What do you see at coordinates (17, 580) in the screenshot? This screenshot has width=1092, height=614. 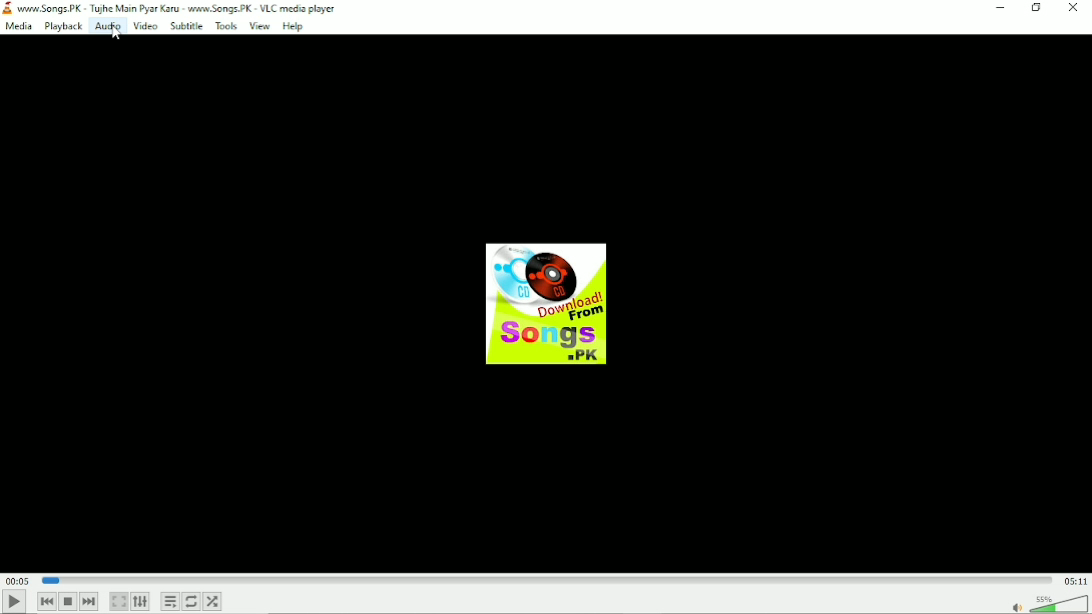 I see `Elapsed time` at bounding box center [17, 580].